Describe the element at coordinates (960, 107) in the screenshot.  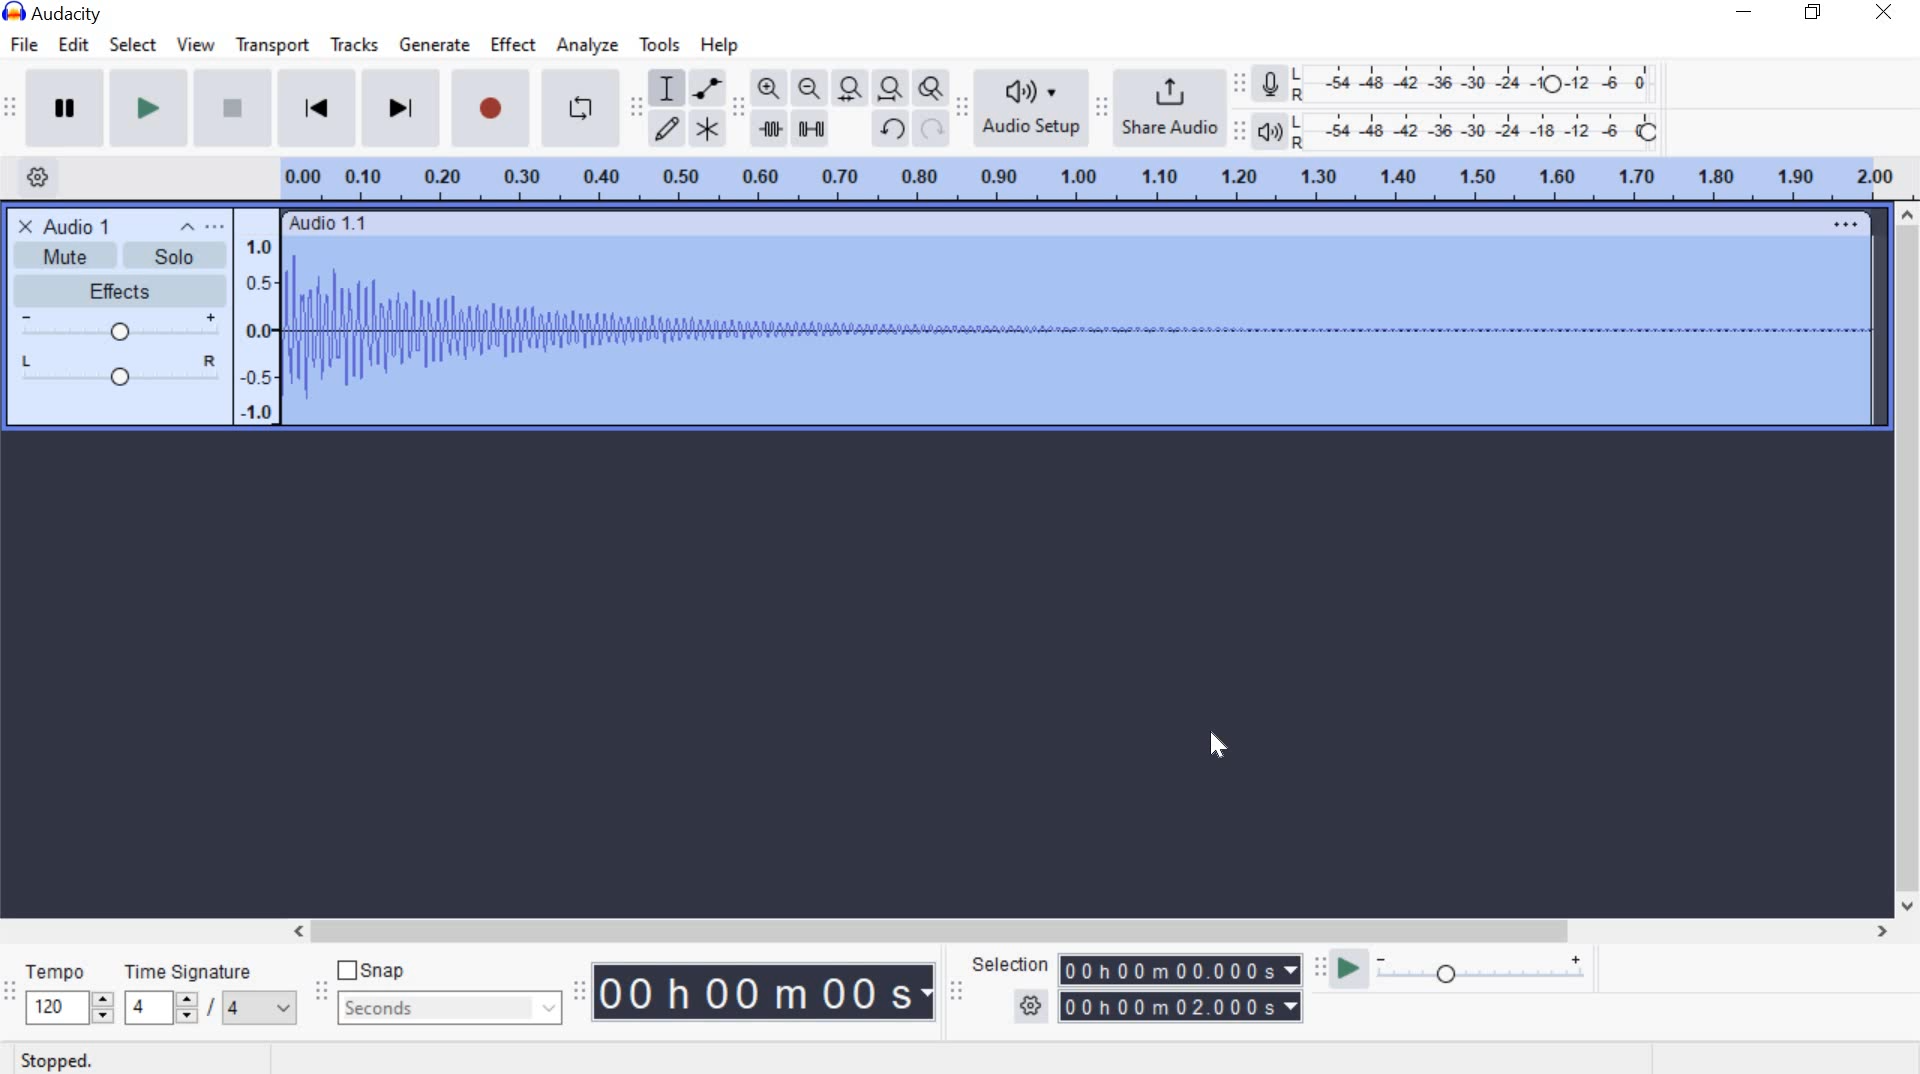
I see `Audio setup toolbar` at that location.